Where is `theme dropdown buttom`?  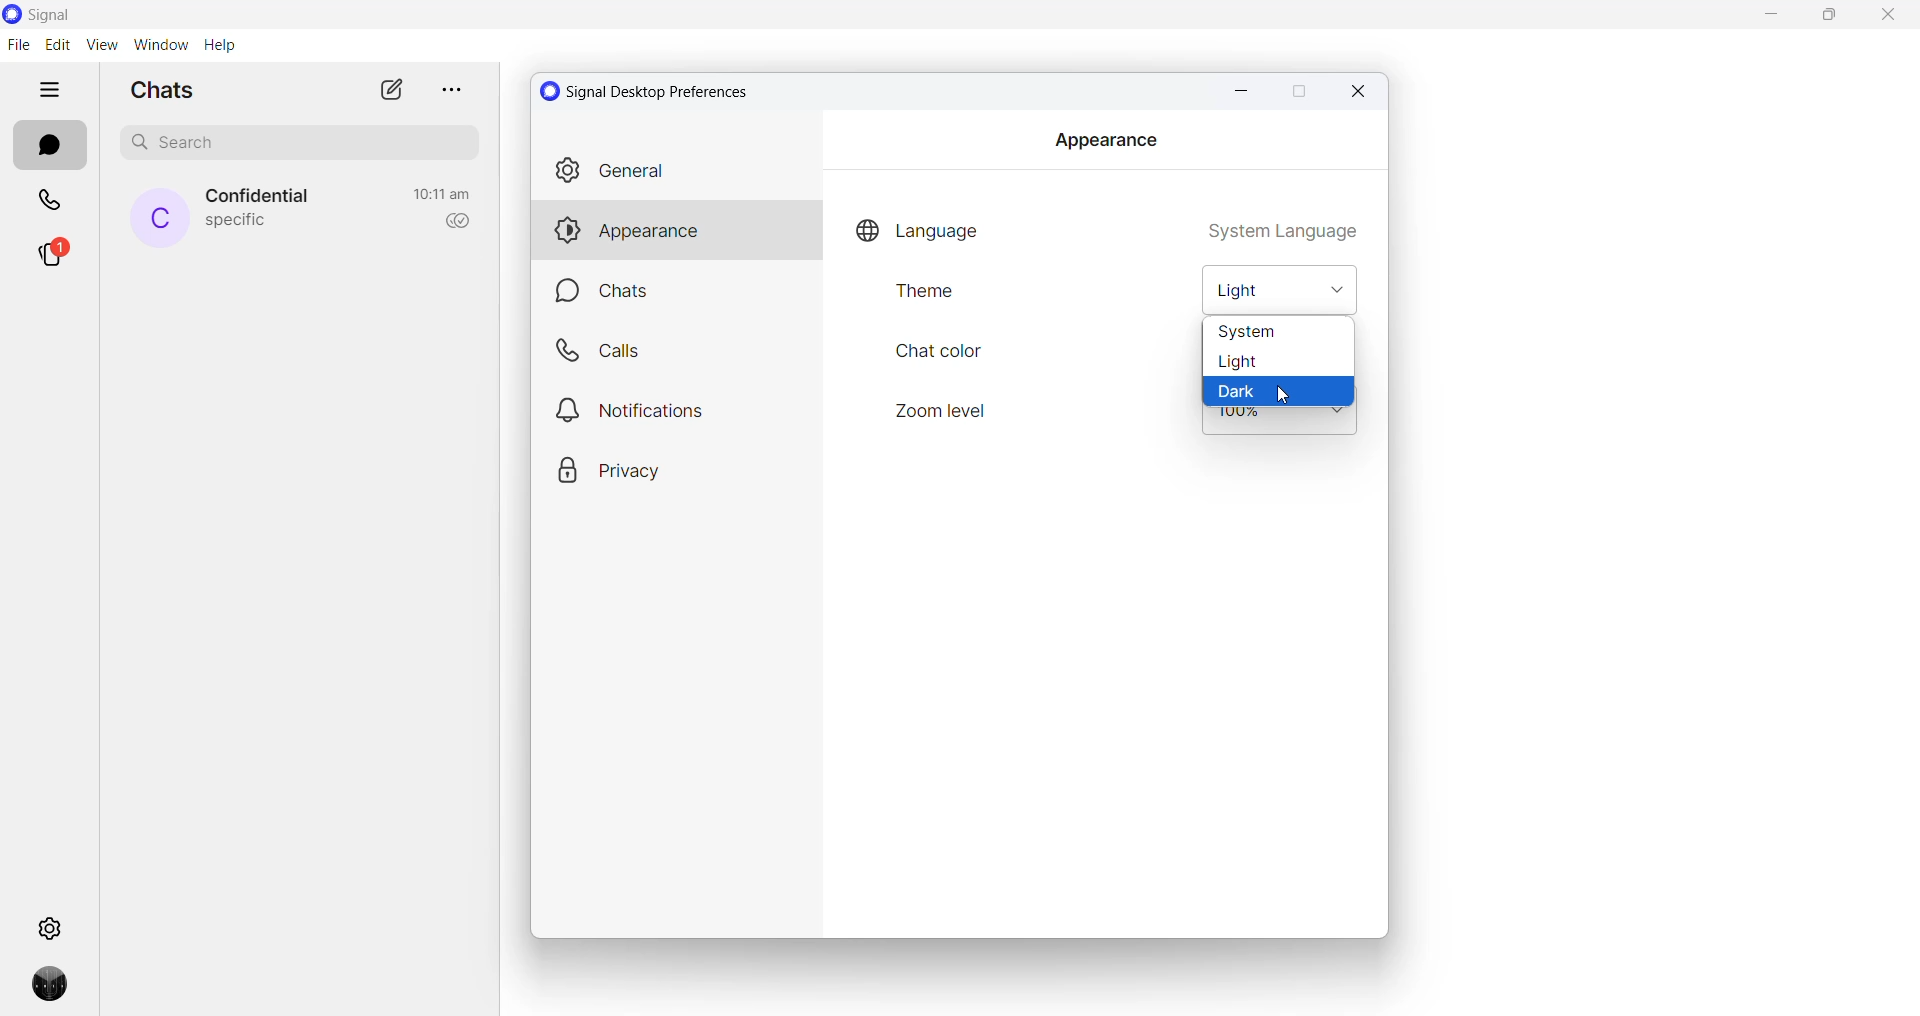 theme dropdown buttom is located at coordinates (1283, 291).